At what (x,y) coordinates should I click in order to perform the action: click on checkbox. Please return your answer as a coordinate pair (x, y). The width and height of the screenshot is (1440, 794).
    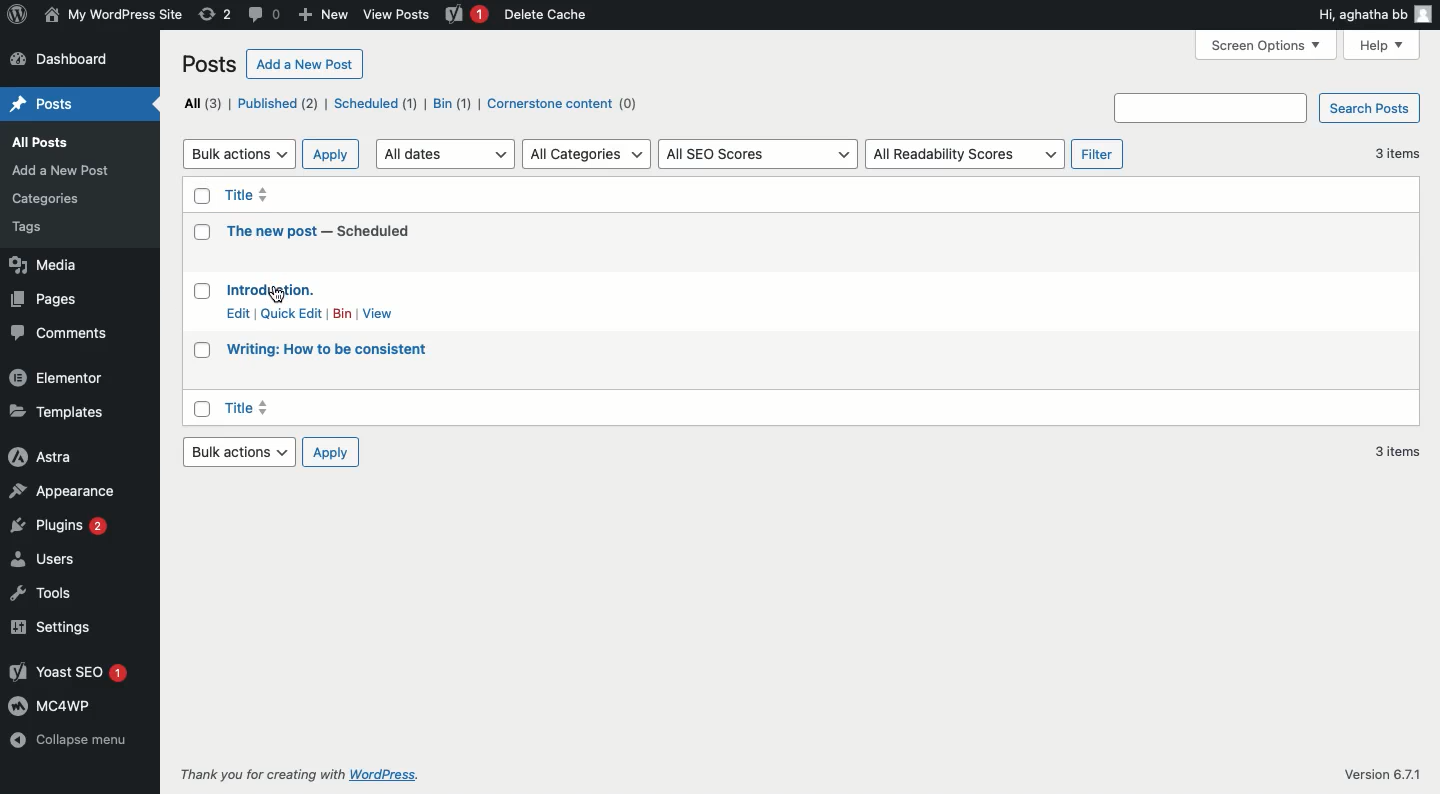
    Looking at the image, I should click on (202, 196).